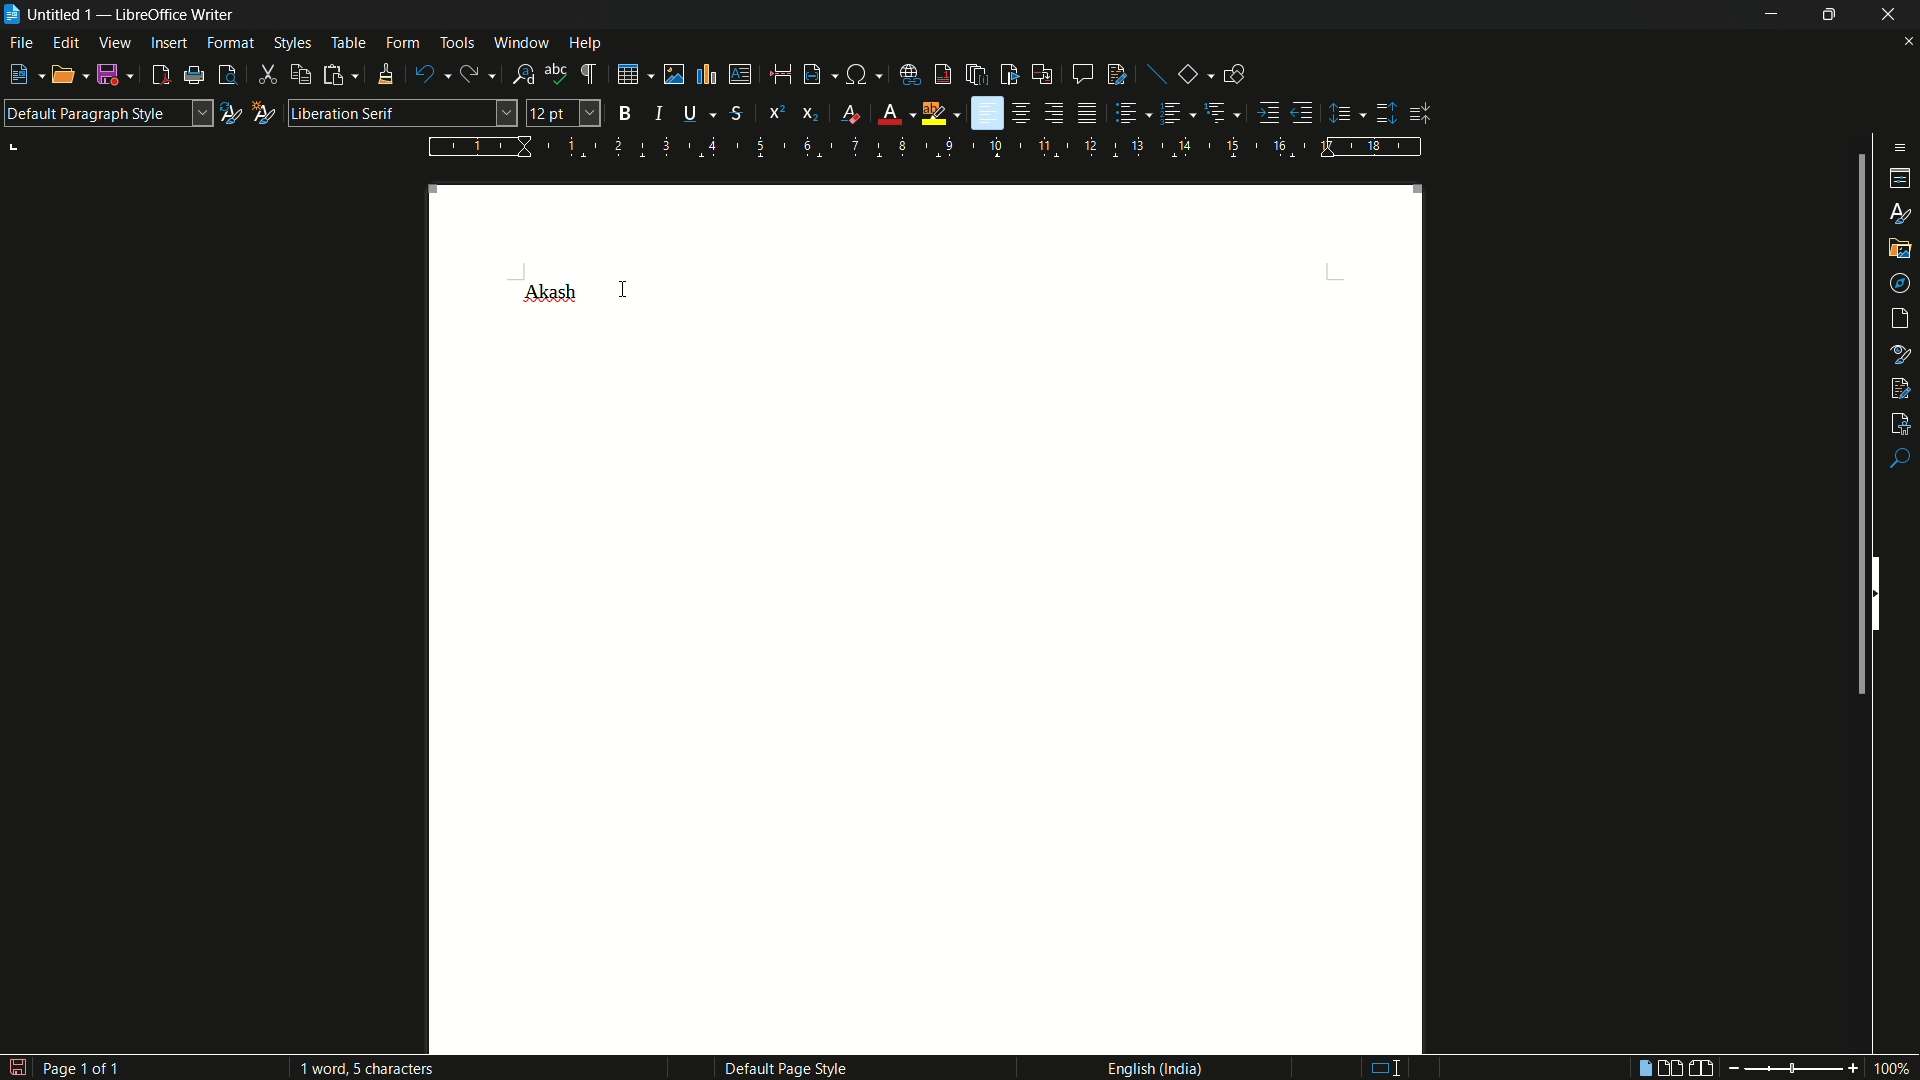 The height and width of the screenshot is (1080, 1920). What do you see at coordinates (479, 74) in the screenshot?
I see `redo` at bounding box center [479, 74].